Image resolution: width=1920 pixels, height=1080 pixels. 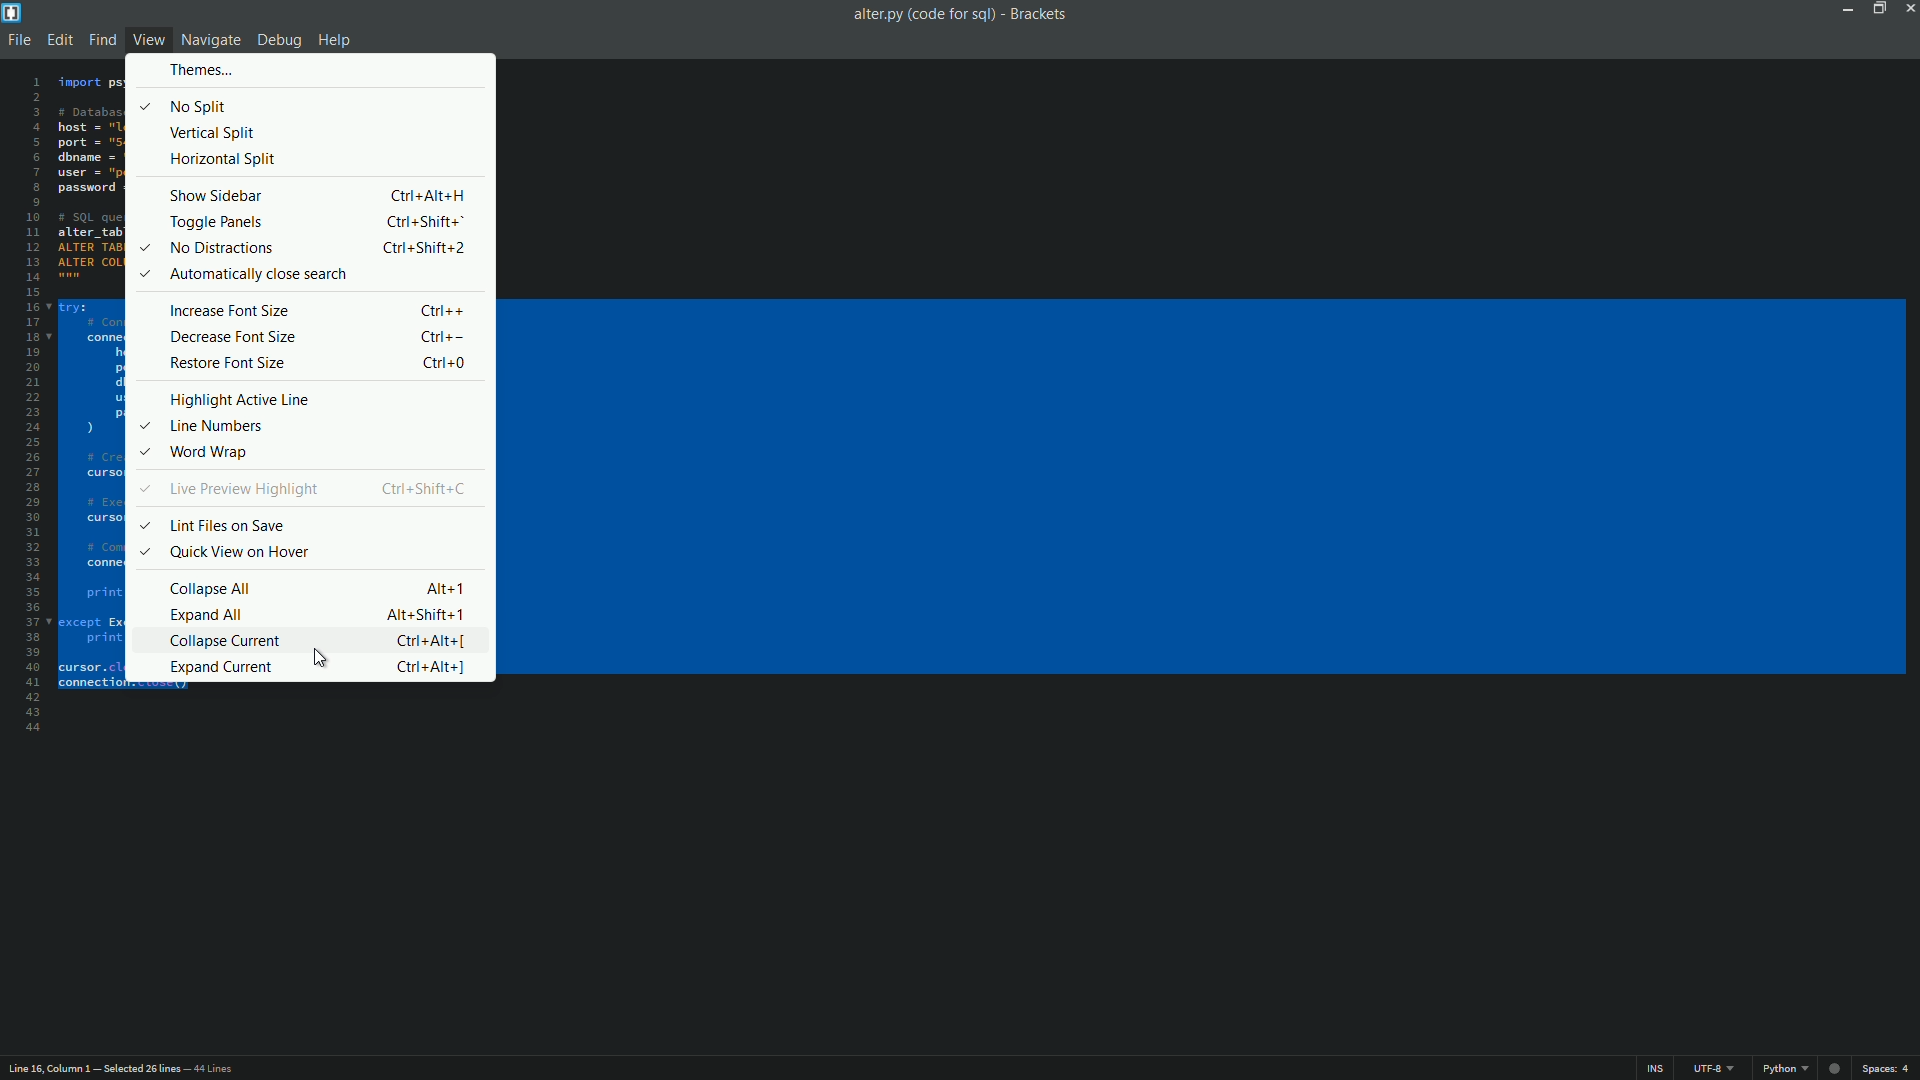 What do you see at coordinates (178, 1071) in the screenshot?
I see `number of lines` at bounding box center [178, 1071].